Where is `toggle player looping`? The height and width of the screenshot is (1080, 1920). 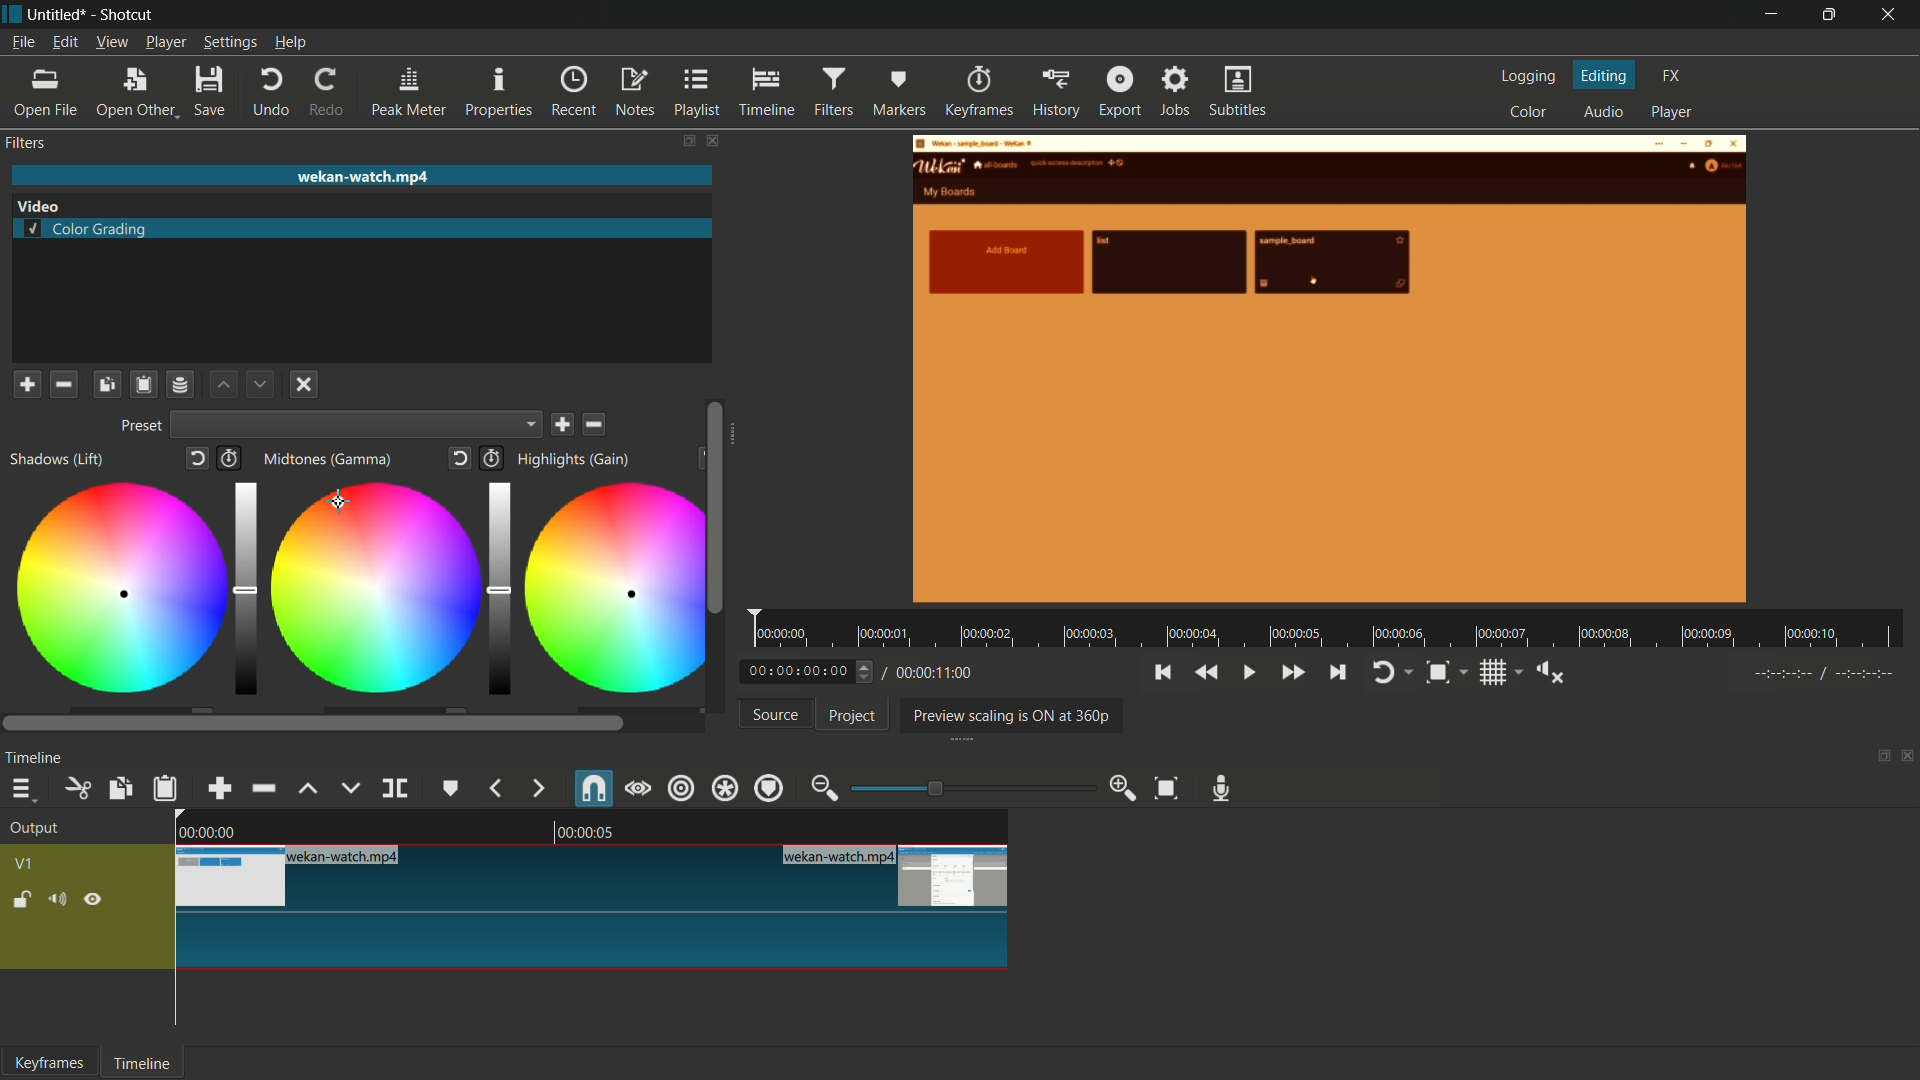
toggle player looping is located at coordinates (1390, 672).